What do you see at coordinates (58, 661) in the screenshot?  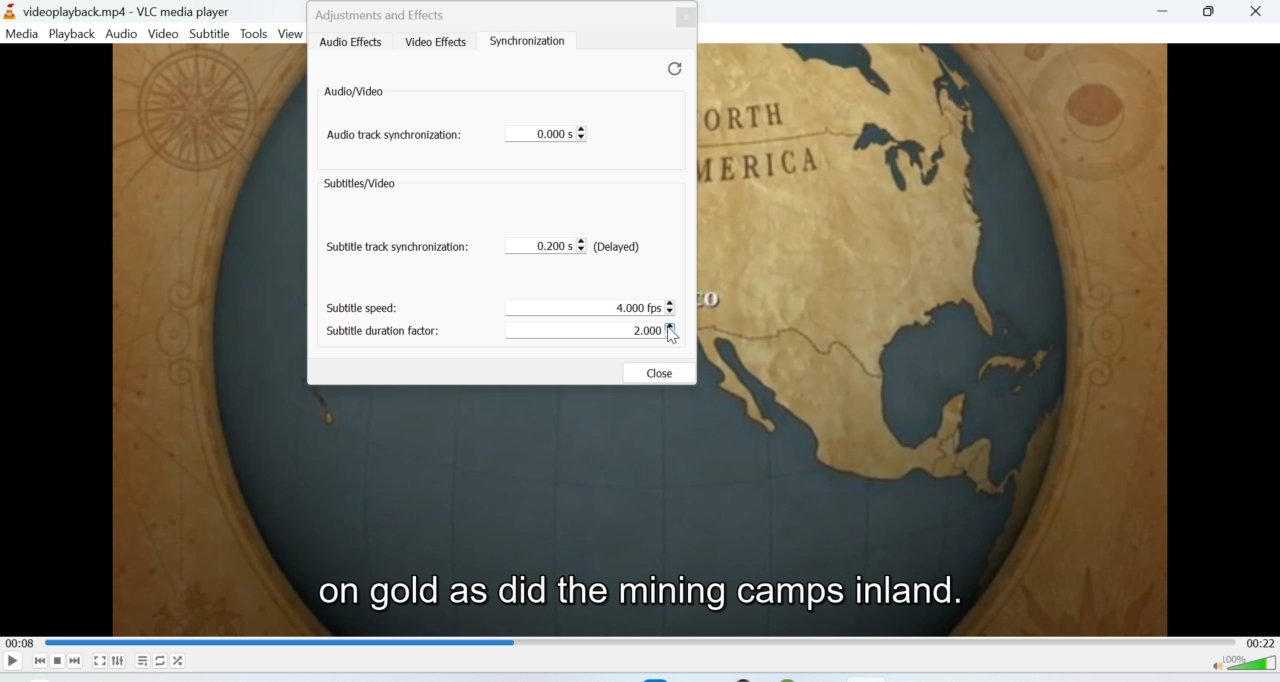 I see `Stop` at bounding box center [58, 661].